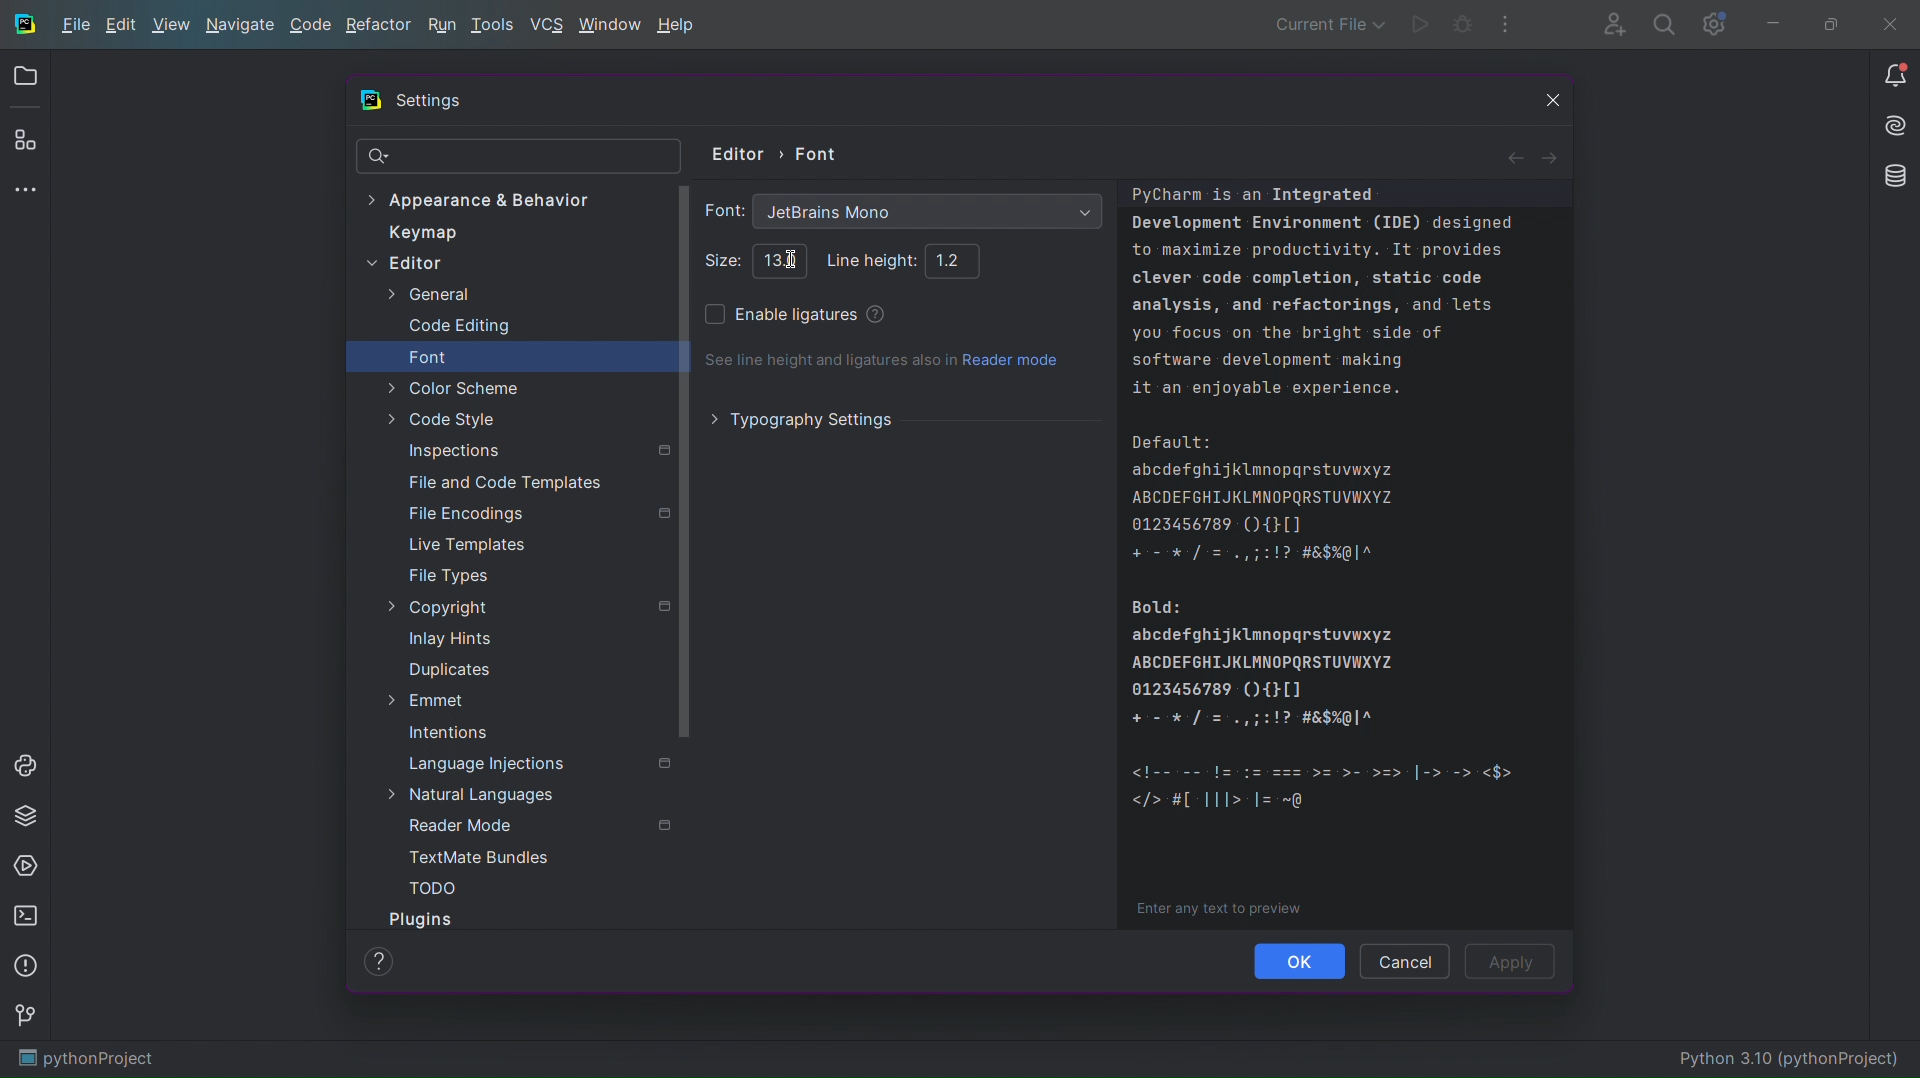 The image size is (1920, 1078). Describe the element at coordinates (26, 143) in the screenshot. I see `Plugins` at that location.